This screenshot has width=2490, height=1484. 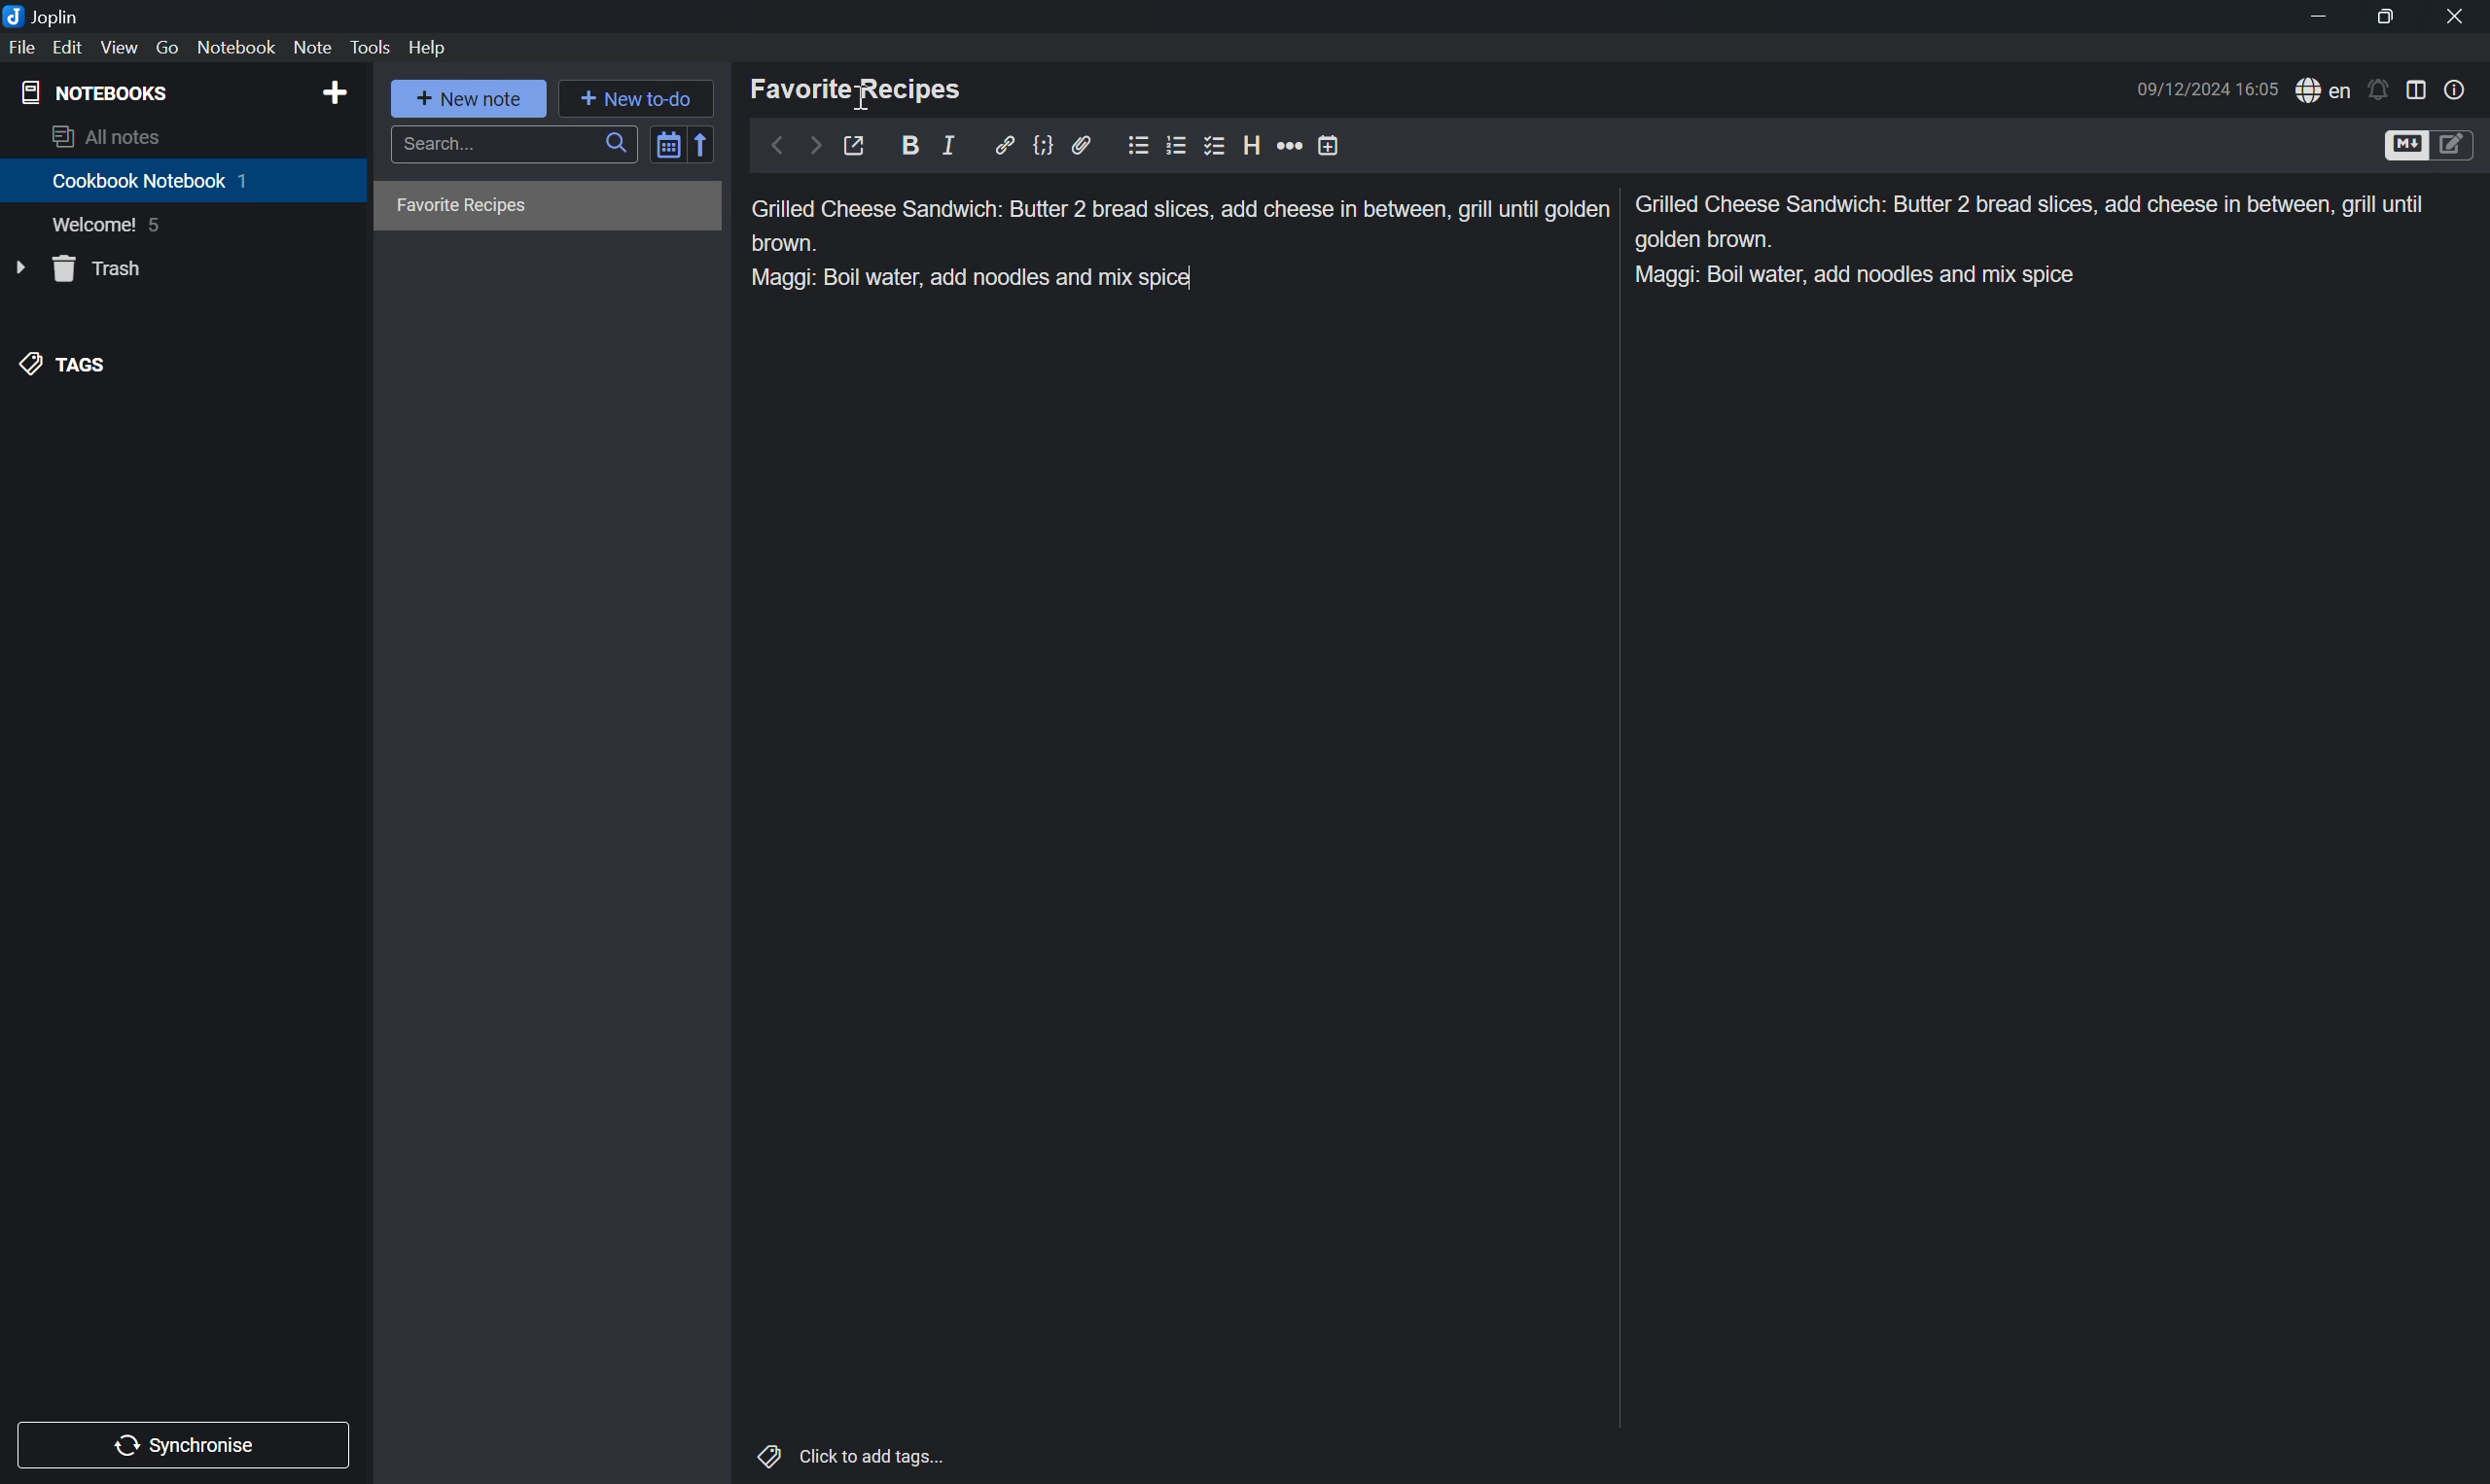 I want to click on Joplin, so click(x=44, y=14).